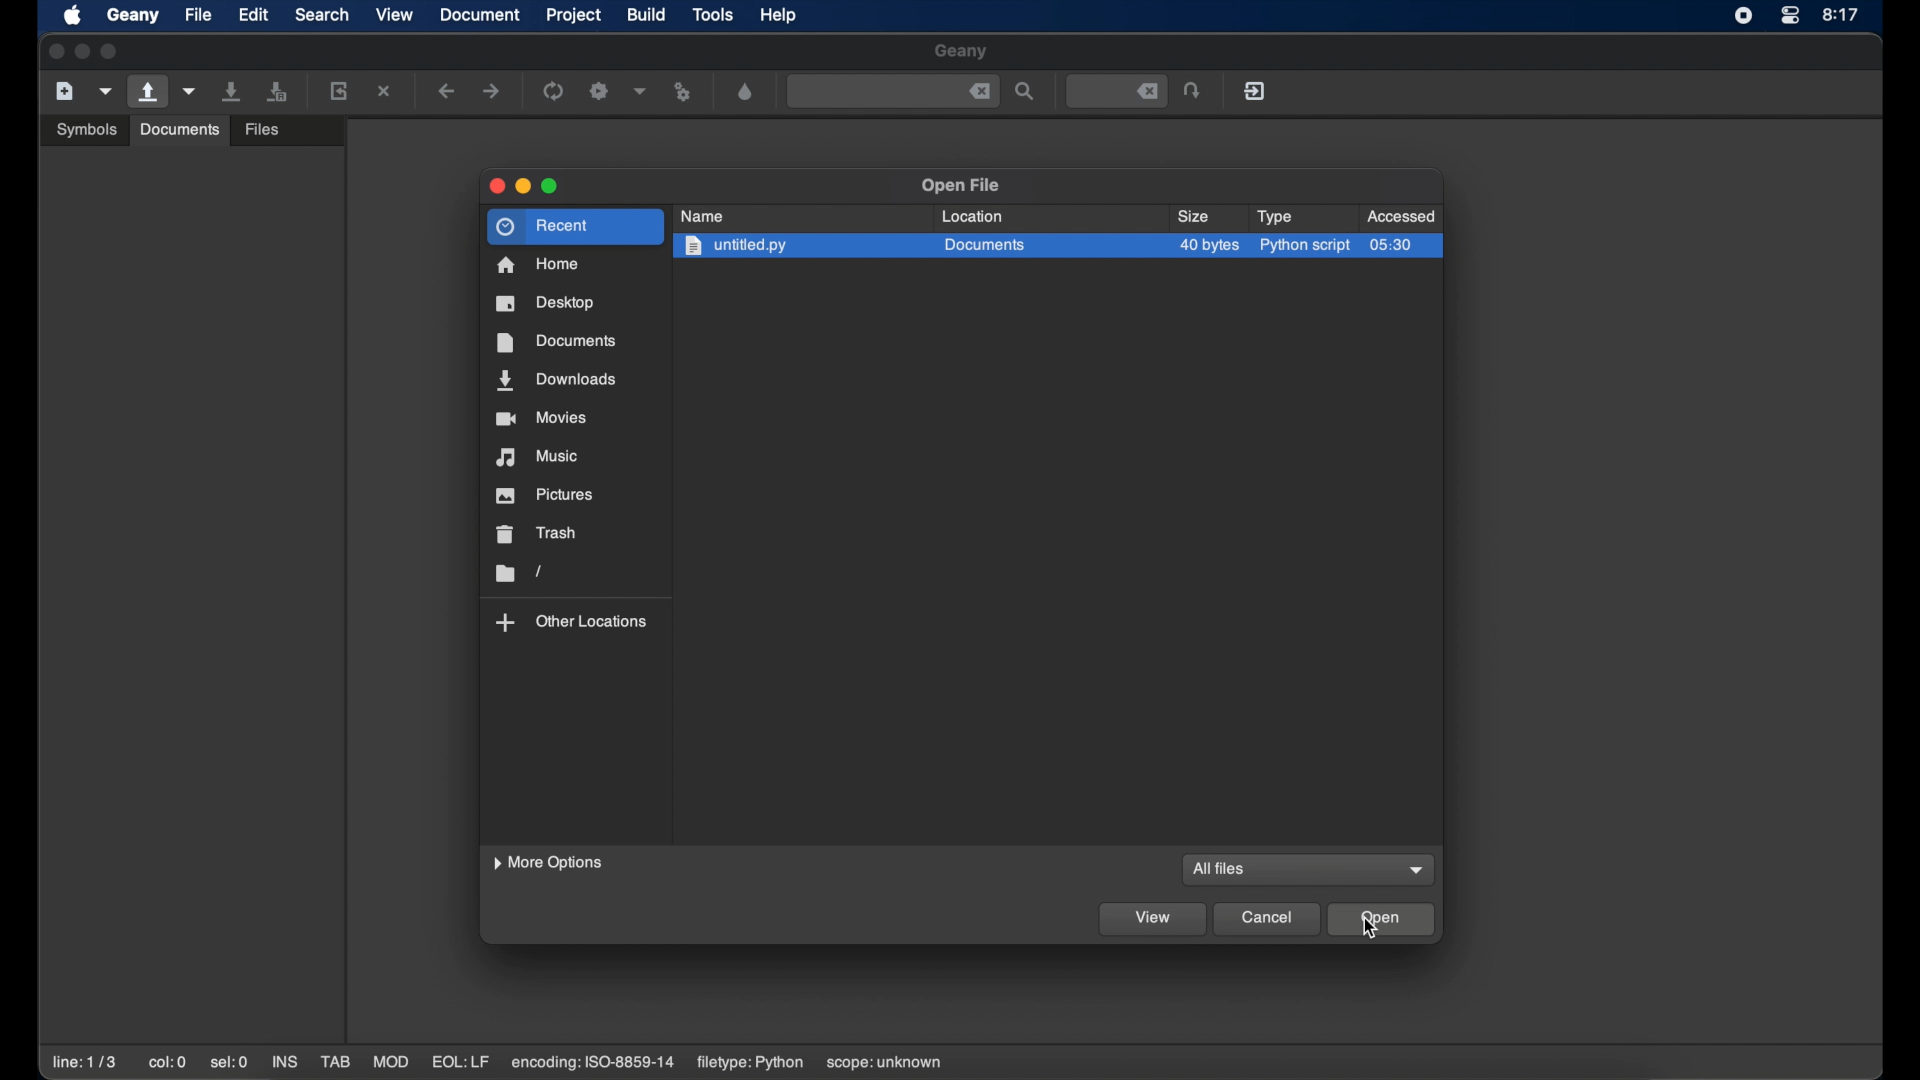  What do you see at coordinates (493, 90) in the screenshot?
I see `navigate forward a location` at bounding box center [493, 90].